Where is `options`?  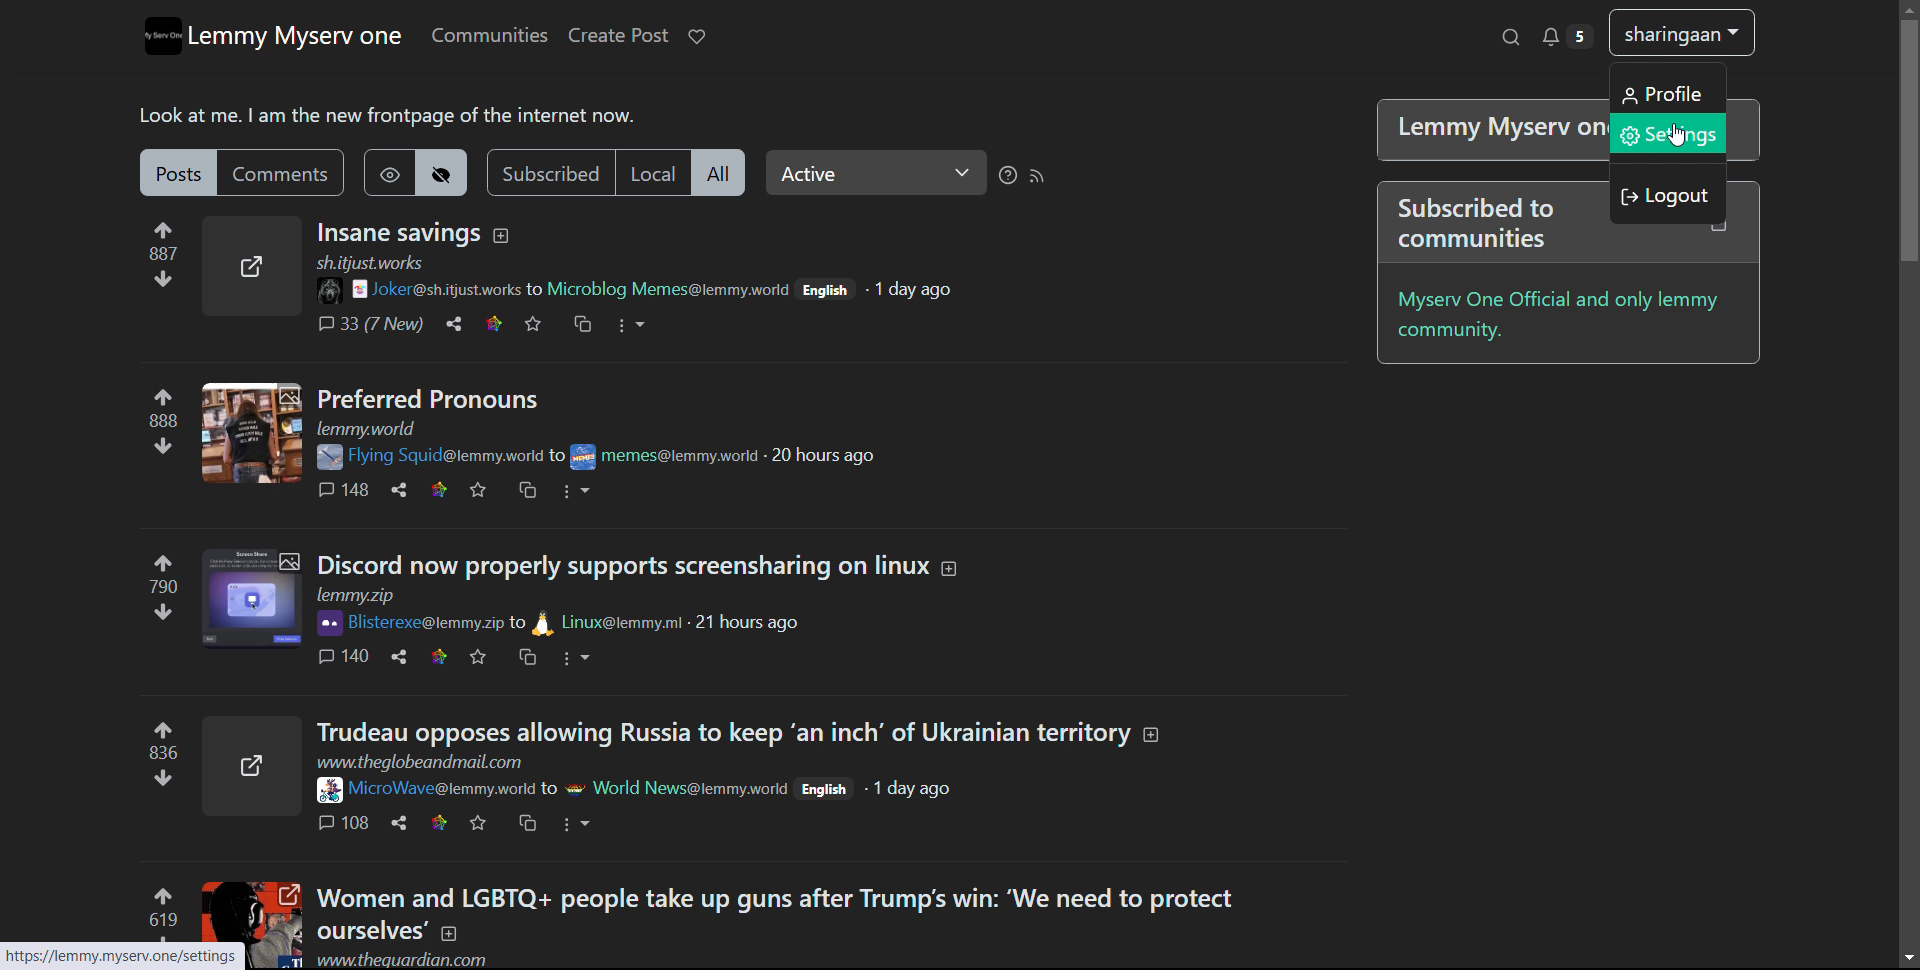 options is located at coordinates (630, 325).